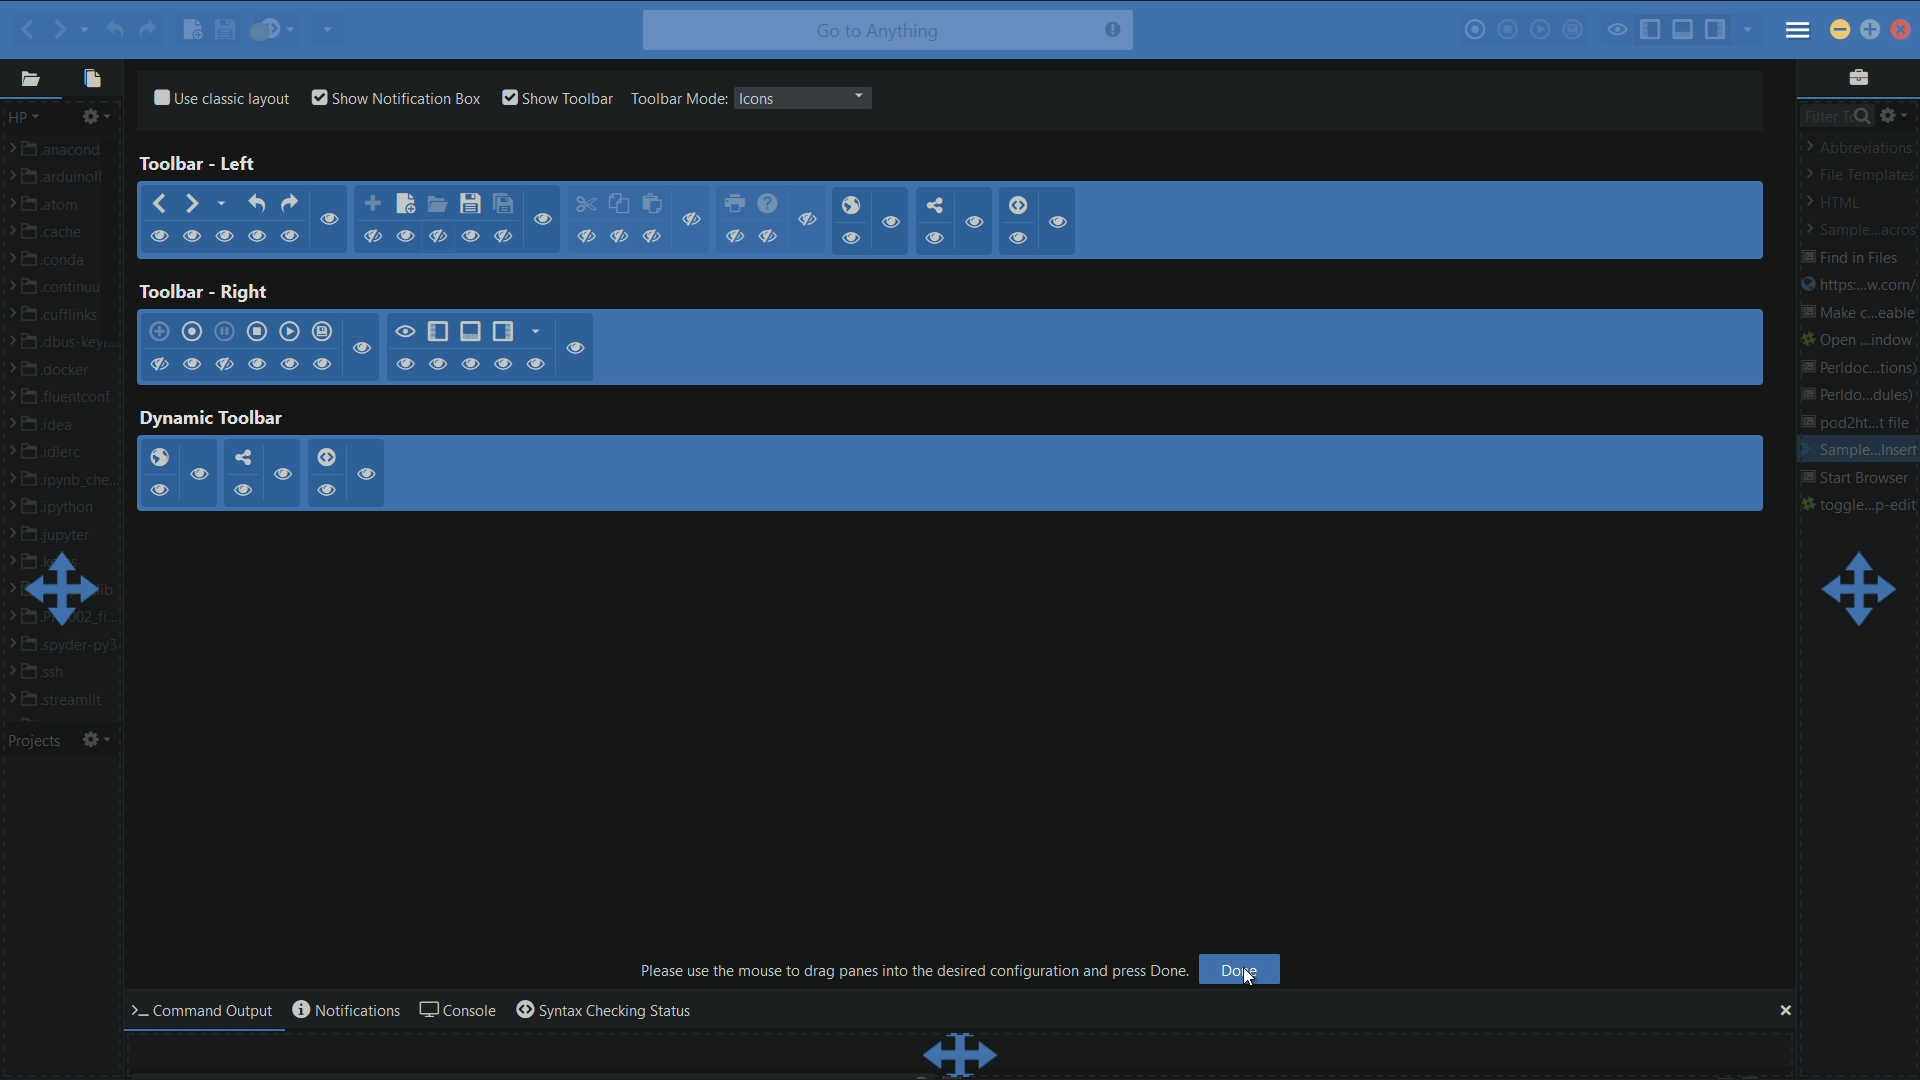 This screenshot has width=1920, height=1080. I want to click on hide/show, so click(367, 473).